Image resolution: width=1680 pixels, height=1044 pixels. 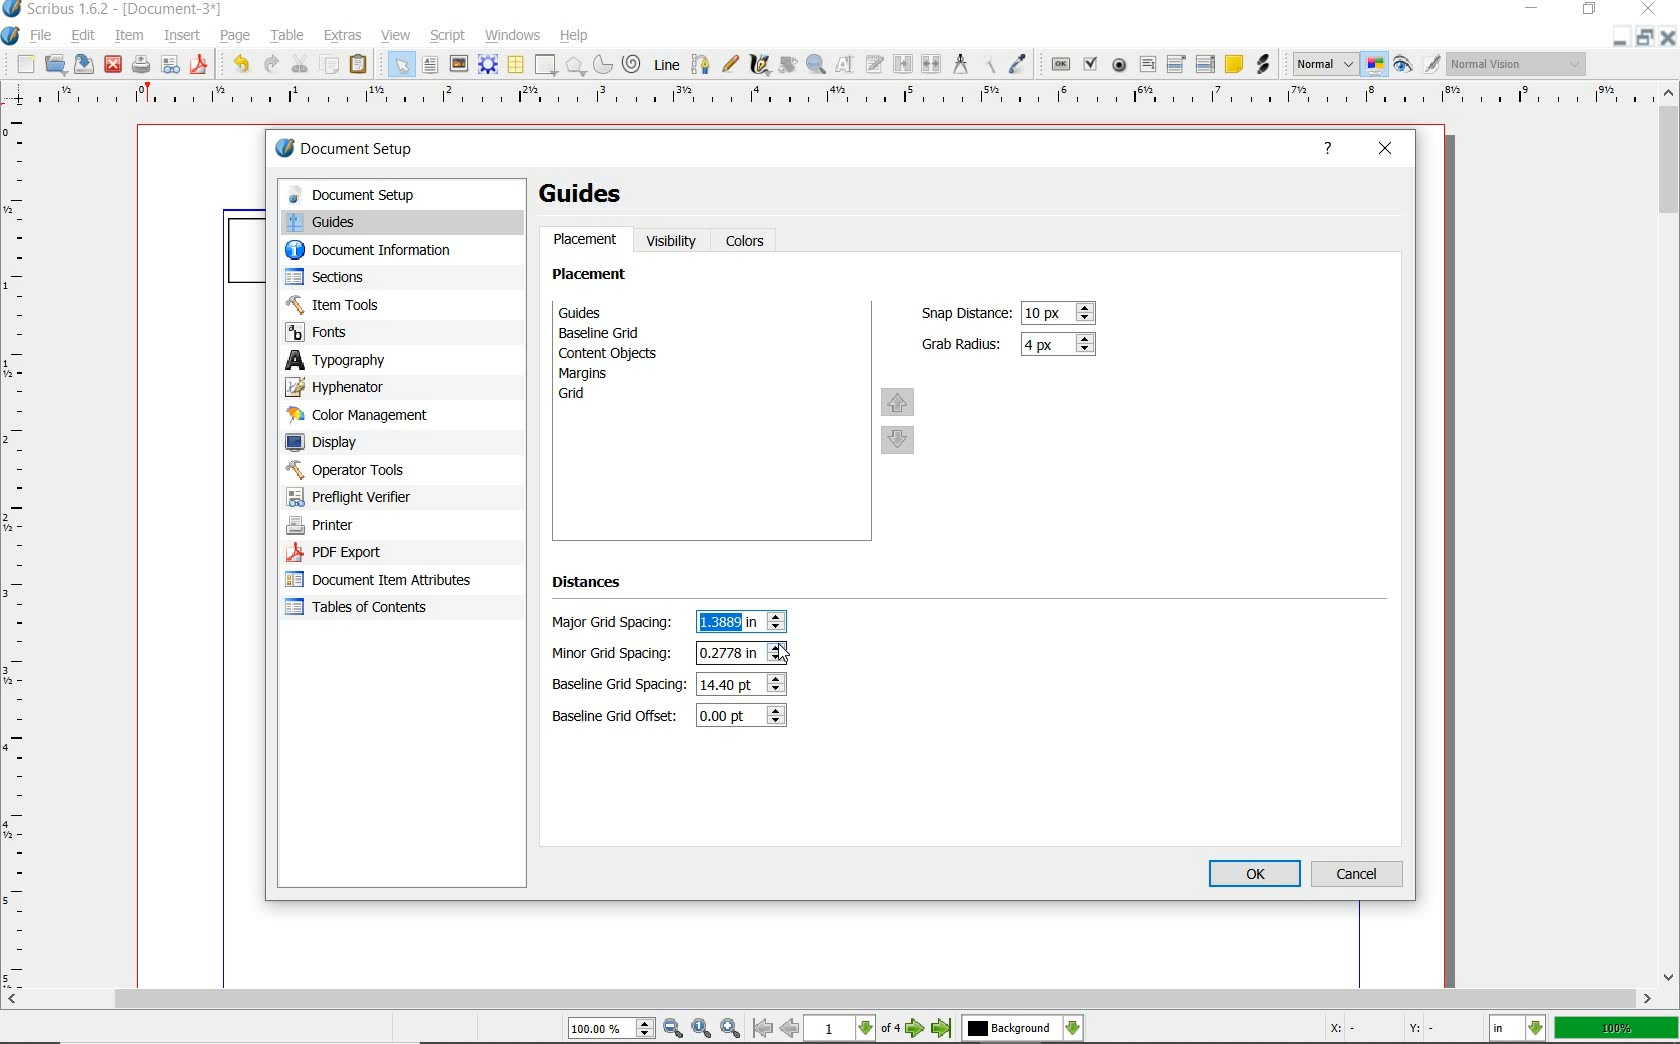 I want to click on guides, so click(x=616, y=312).